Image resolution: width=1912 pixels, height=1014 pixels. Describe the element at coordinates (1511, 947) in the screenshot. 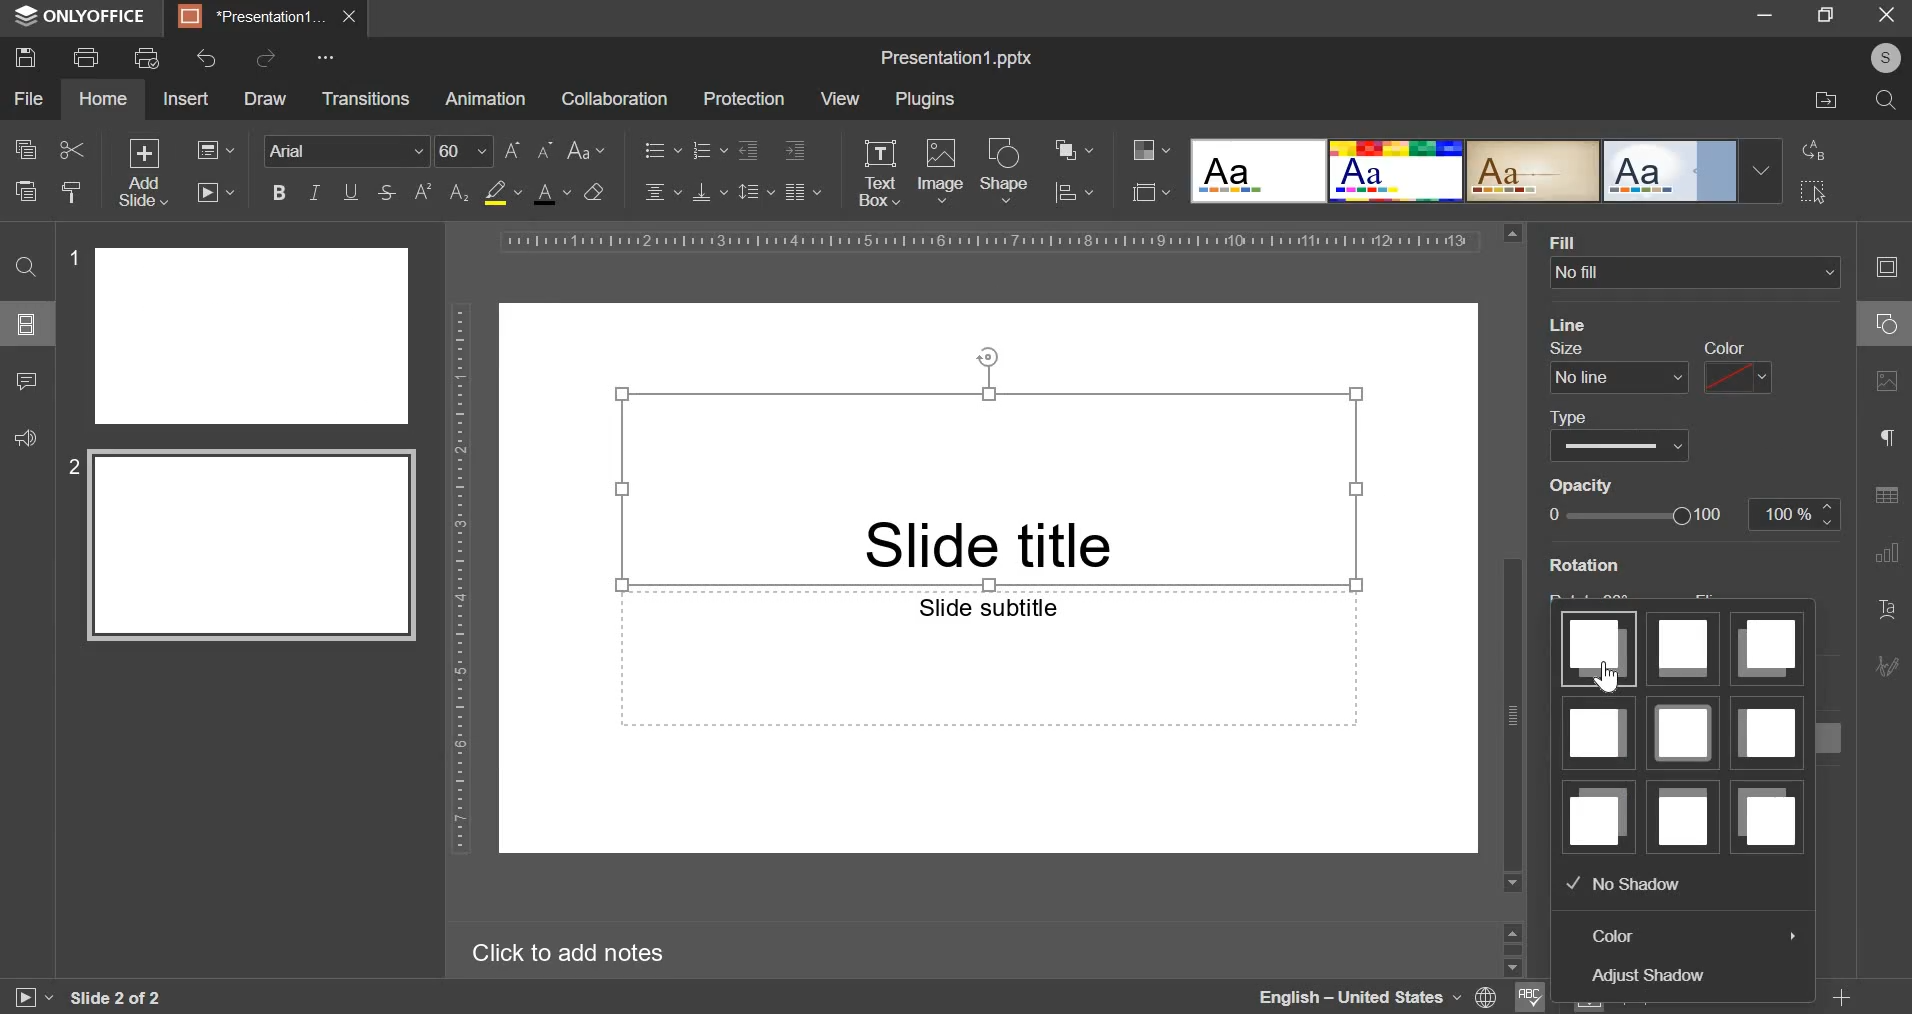

I see `slider` at that location.